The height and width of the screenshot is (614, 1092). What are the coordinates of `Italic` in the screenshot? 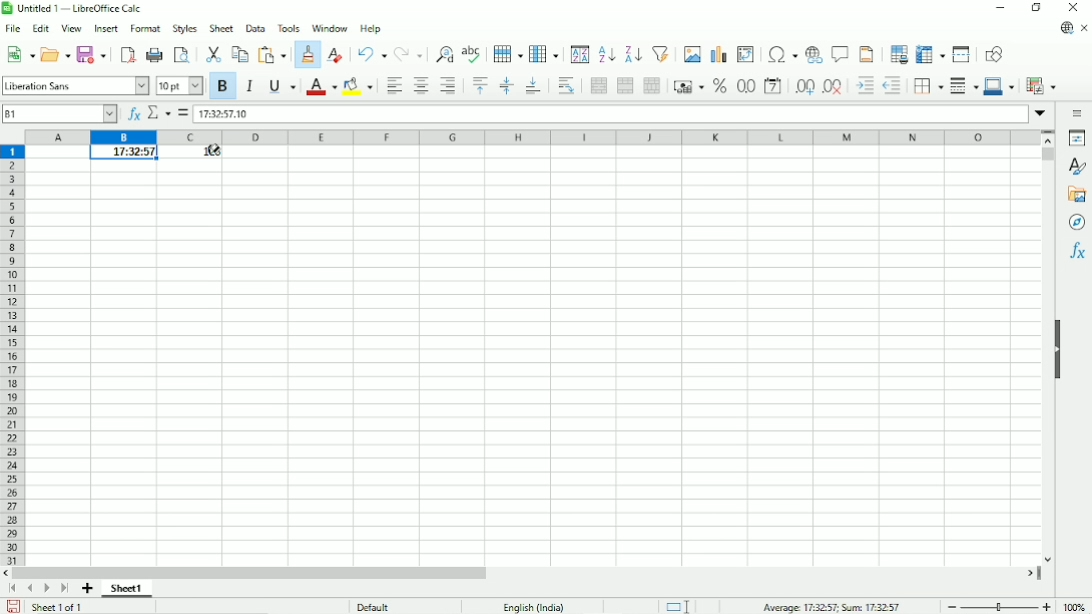 It's located at (248, 86).